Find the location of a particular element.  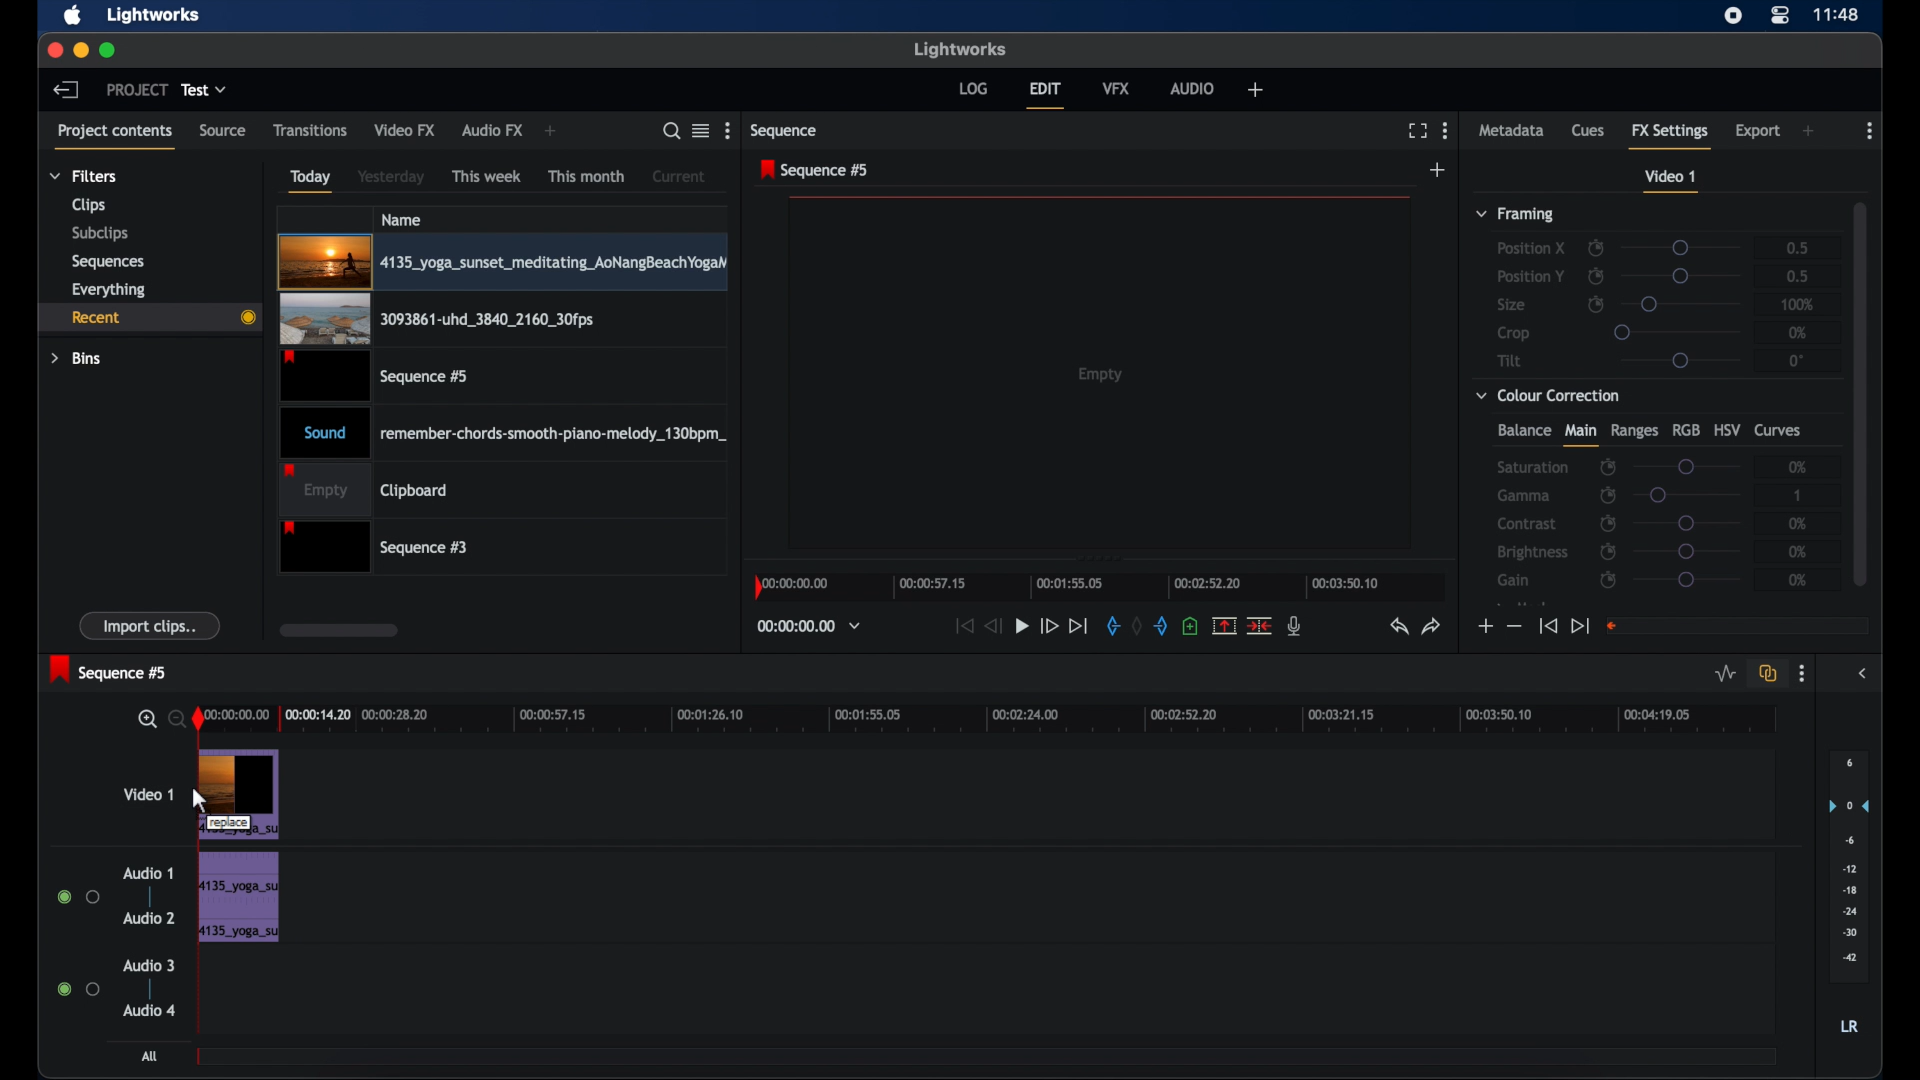

transitions is located at coordinates (310, 129).